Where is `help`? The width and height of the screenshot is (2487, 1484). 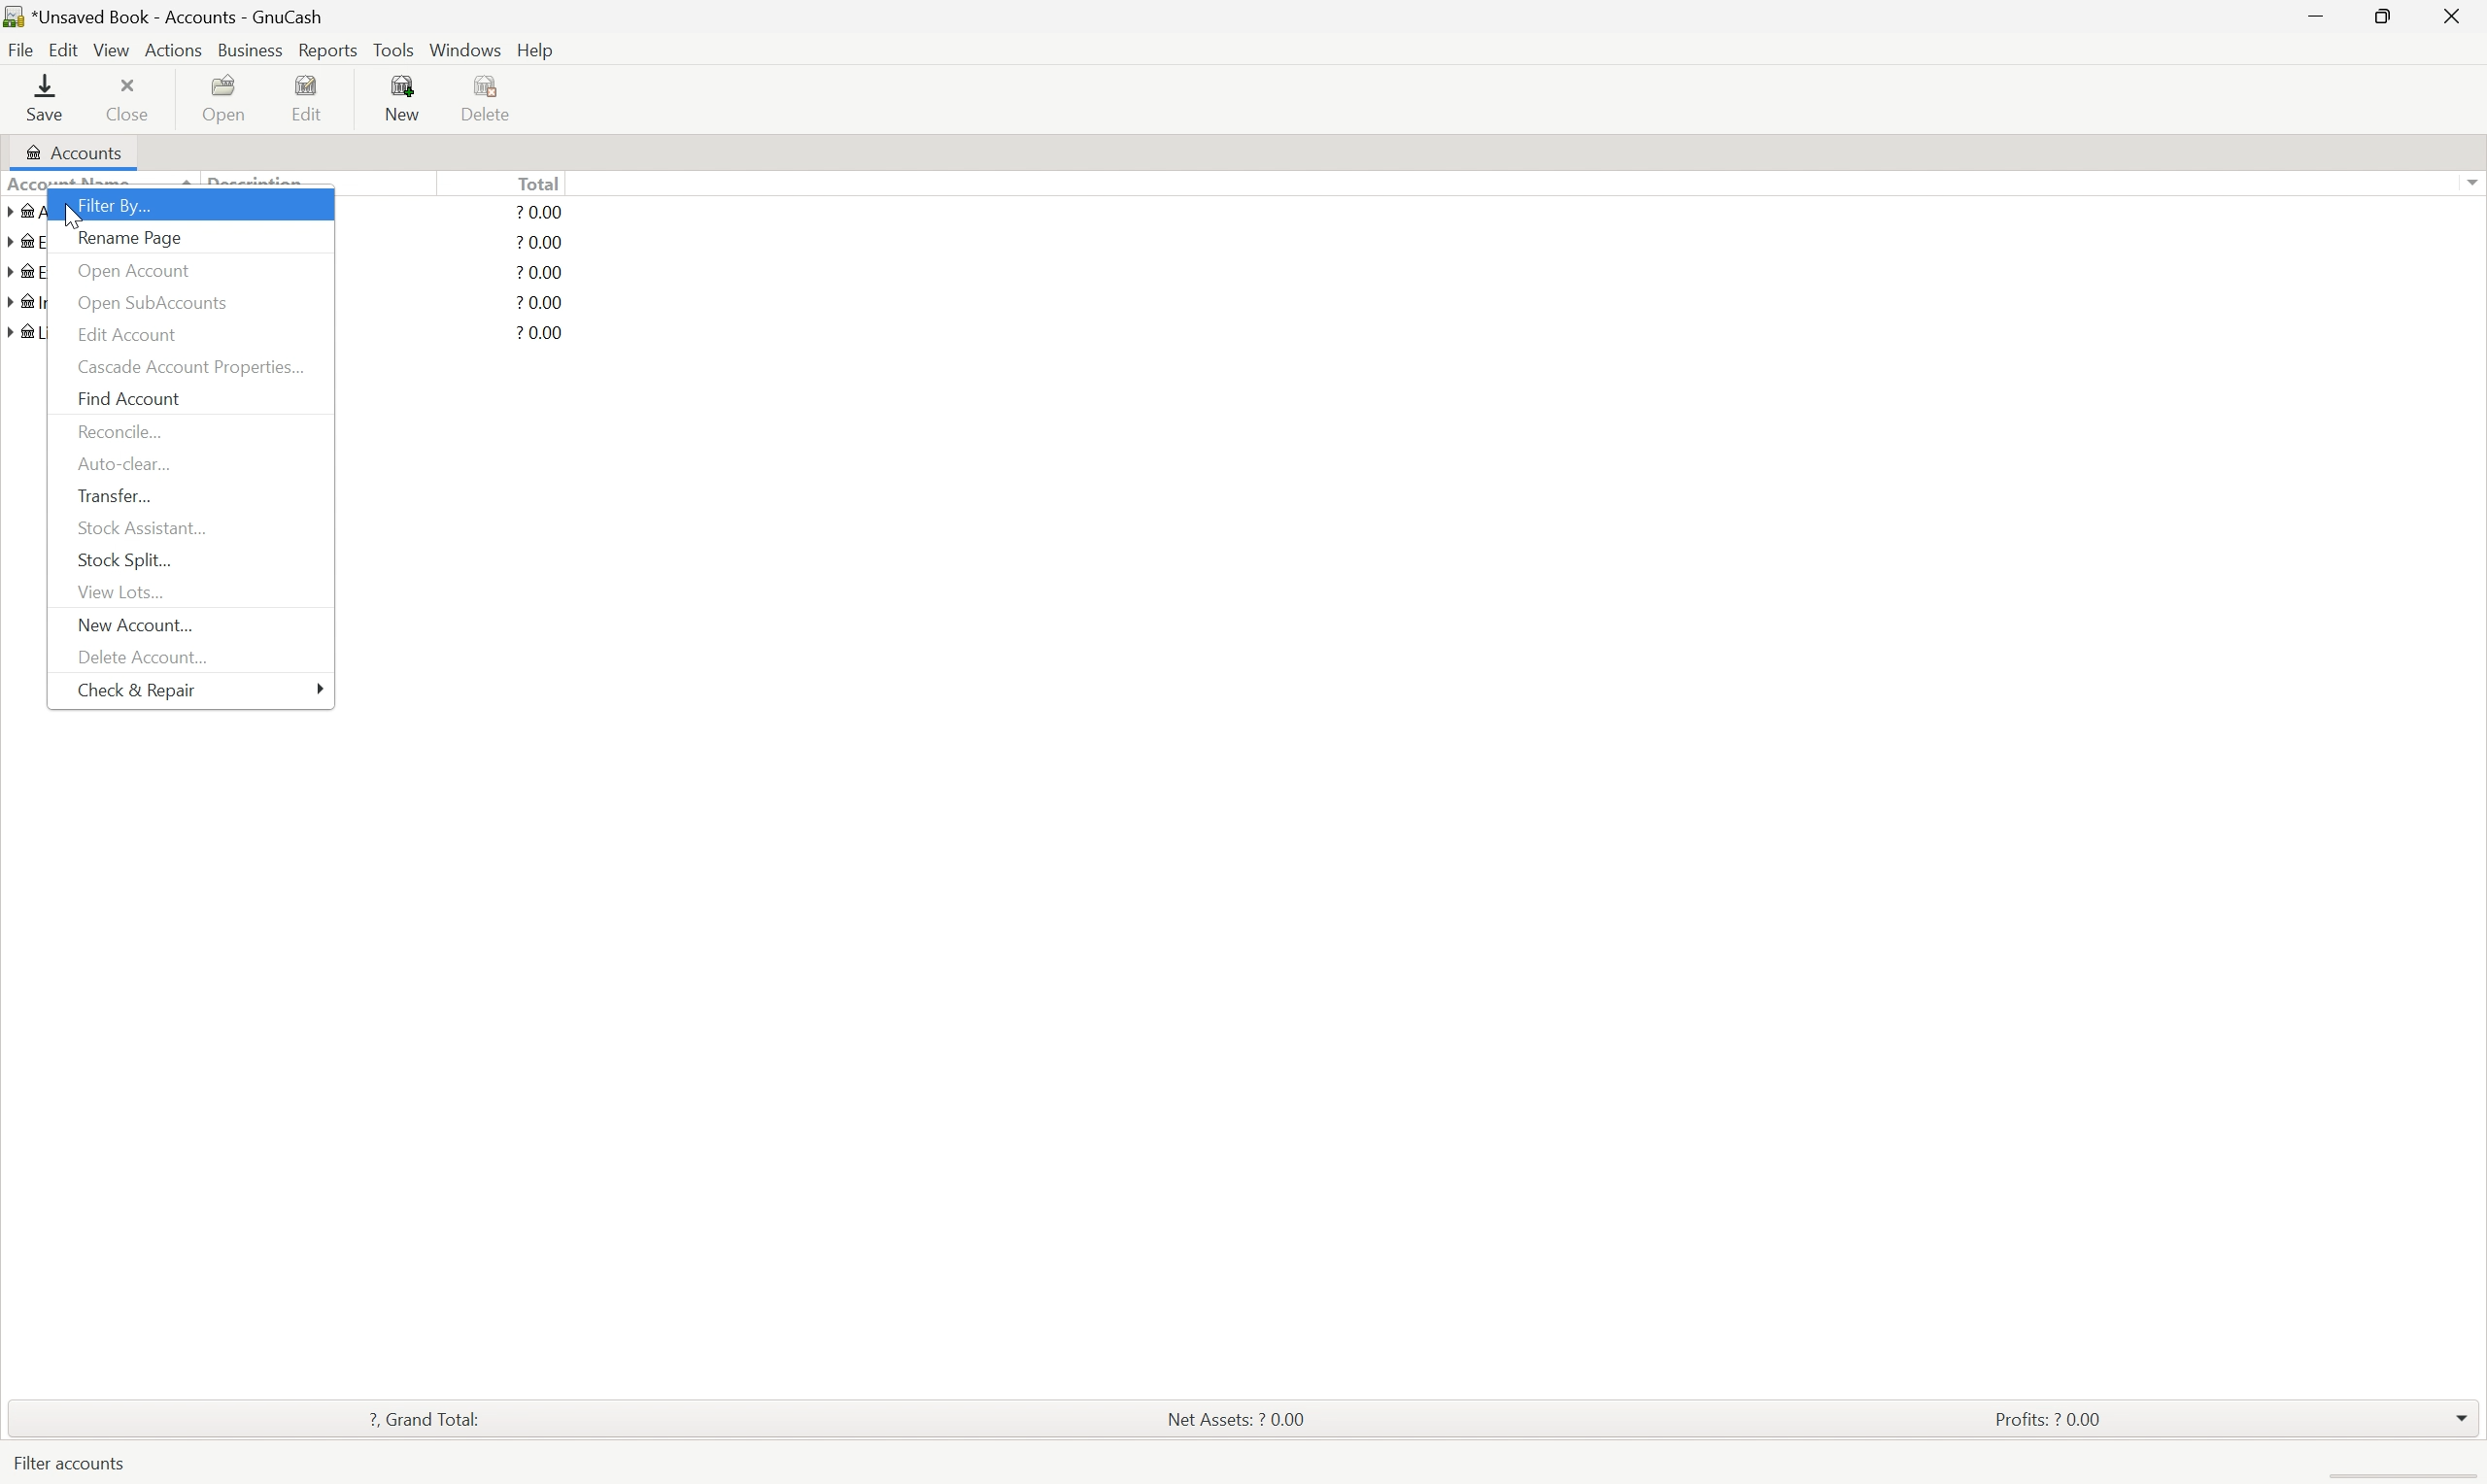
help is located at coordinates (538, 51).